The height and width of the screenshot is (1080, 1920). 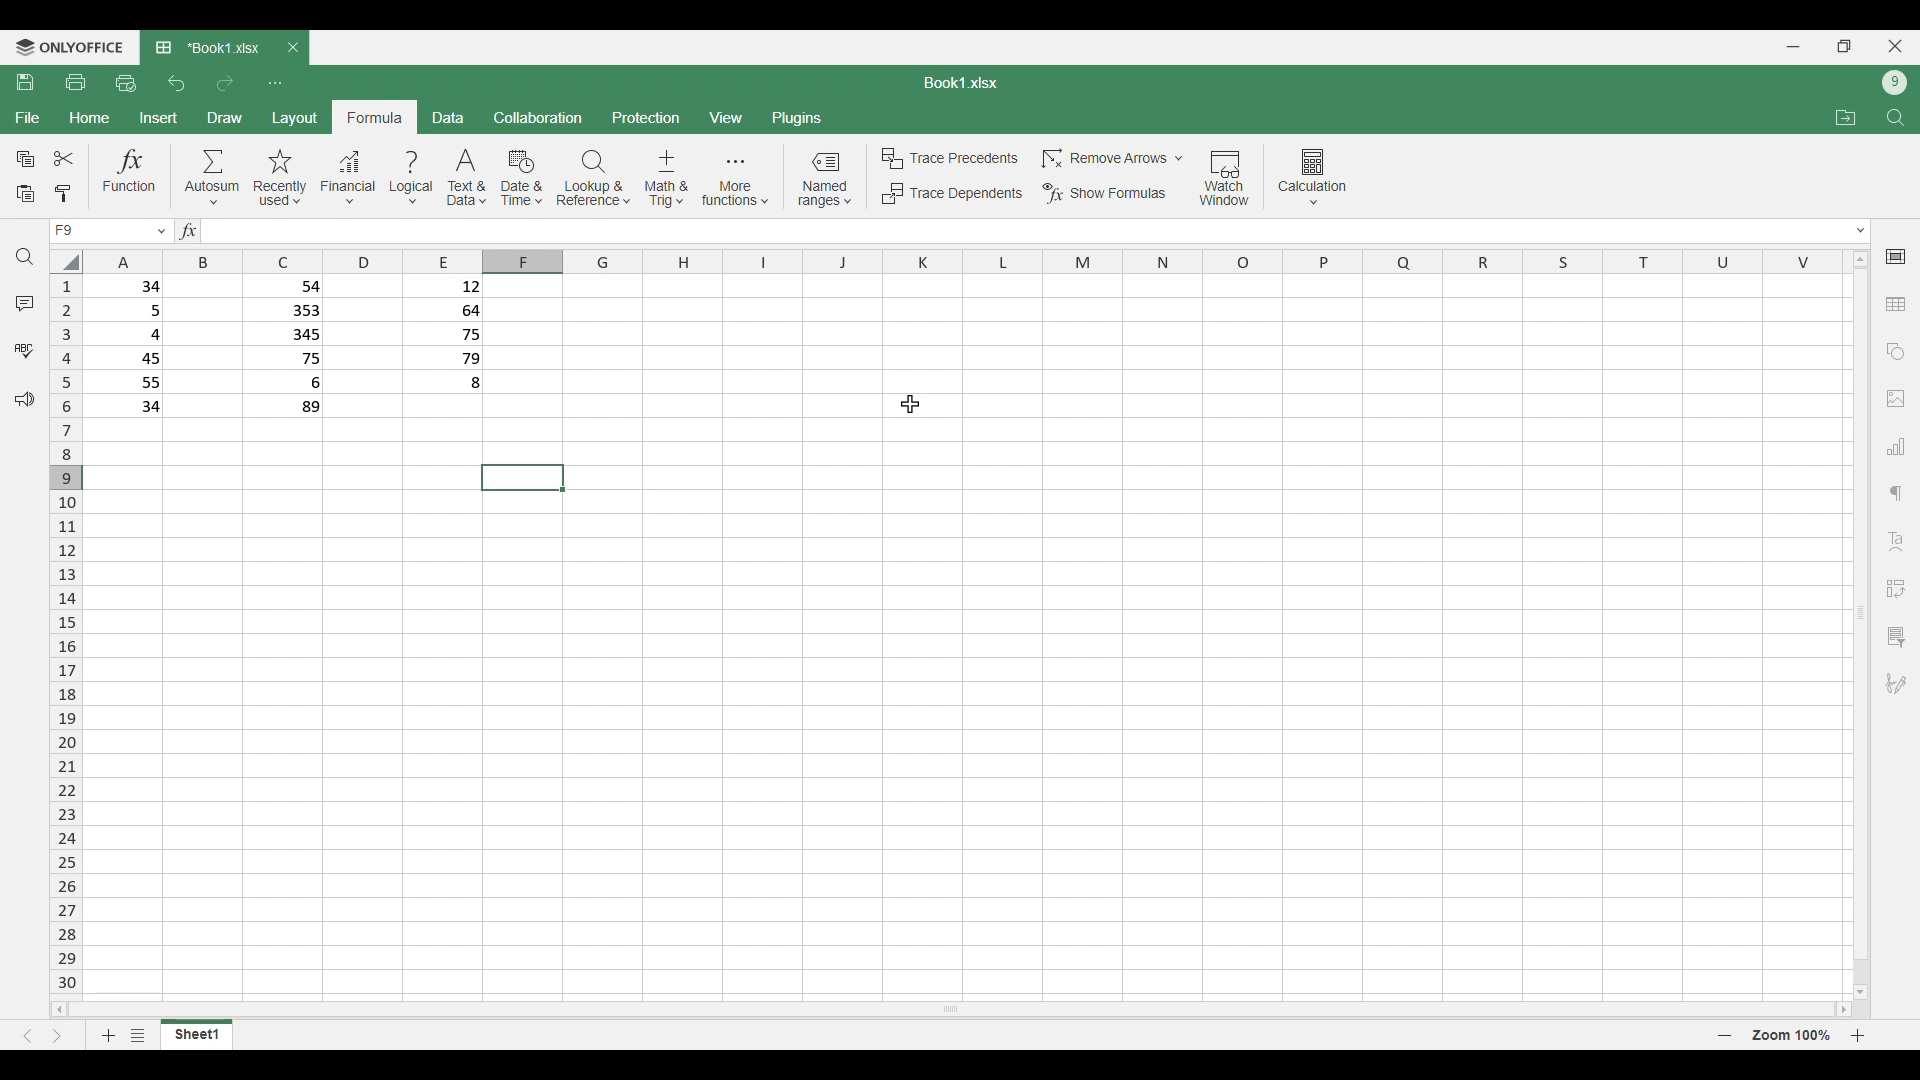 What do you see at coordinates (961, 83) in the screenshot?
I see `Sheet name` at bounding box center [961, 83].